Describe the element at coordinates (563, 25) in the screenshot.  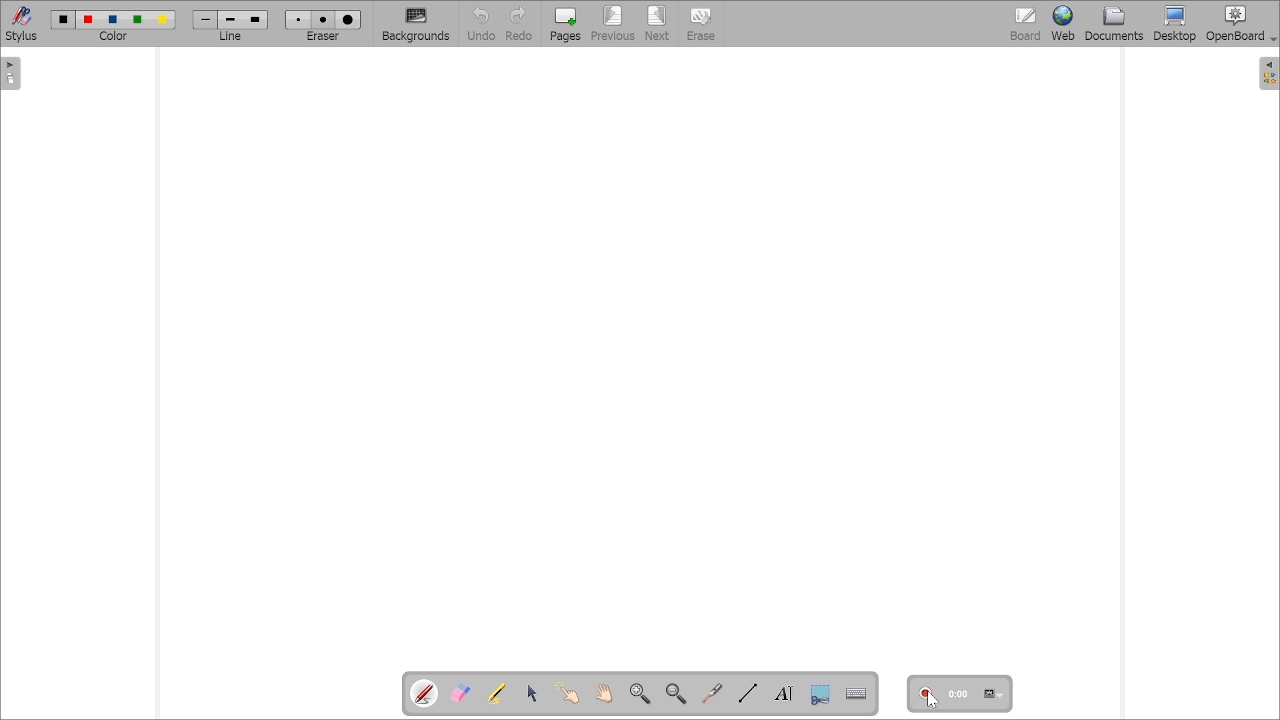
I see `Pages` at that location.